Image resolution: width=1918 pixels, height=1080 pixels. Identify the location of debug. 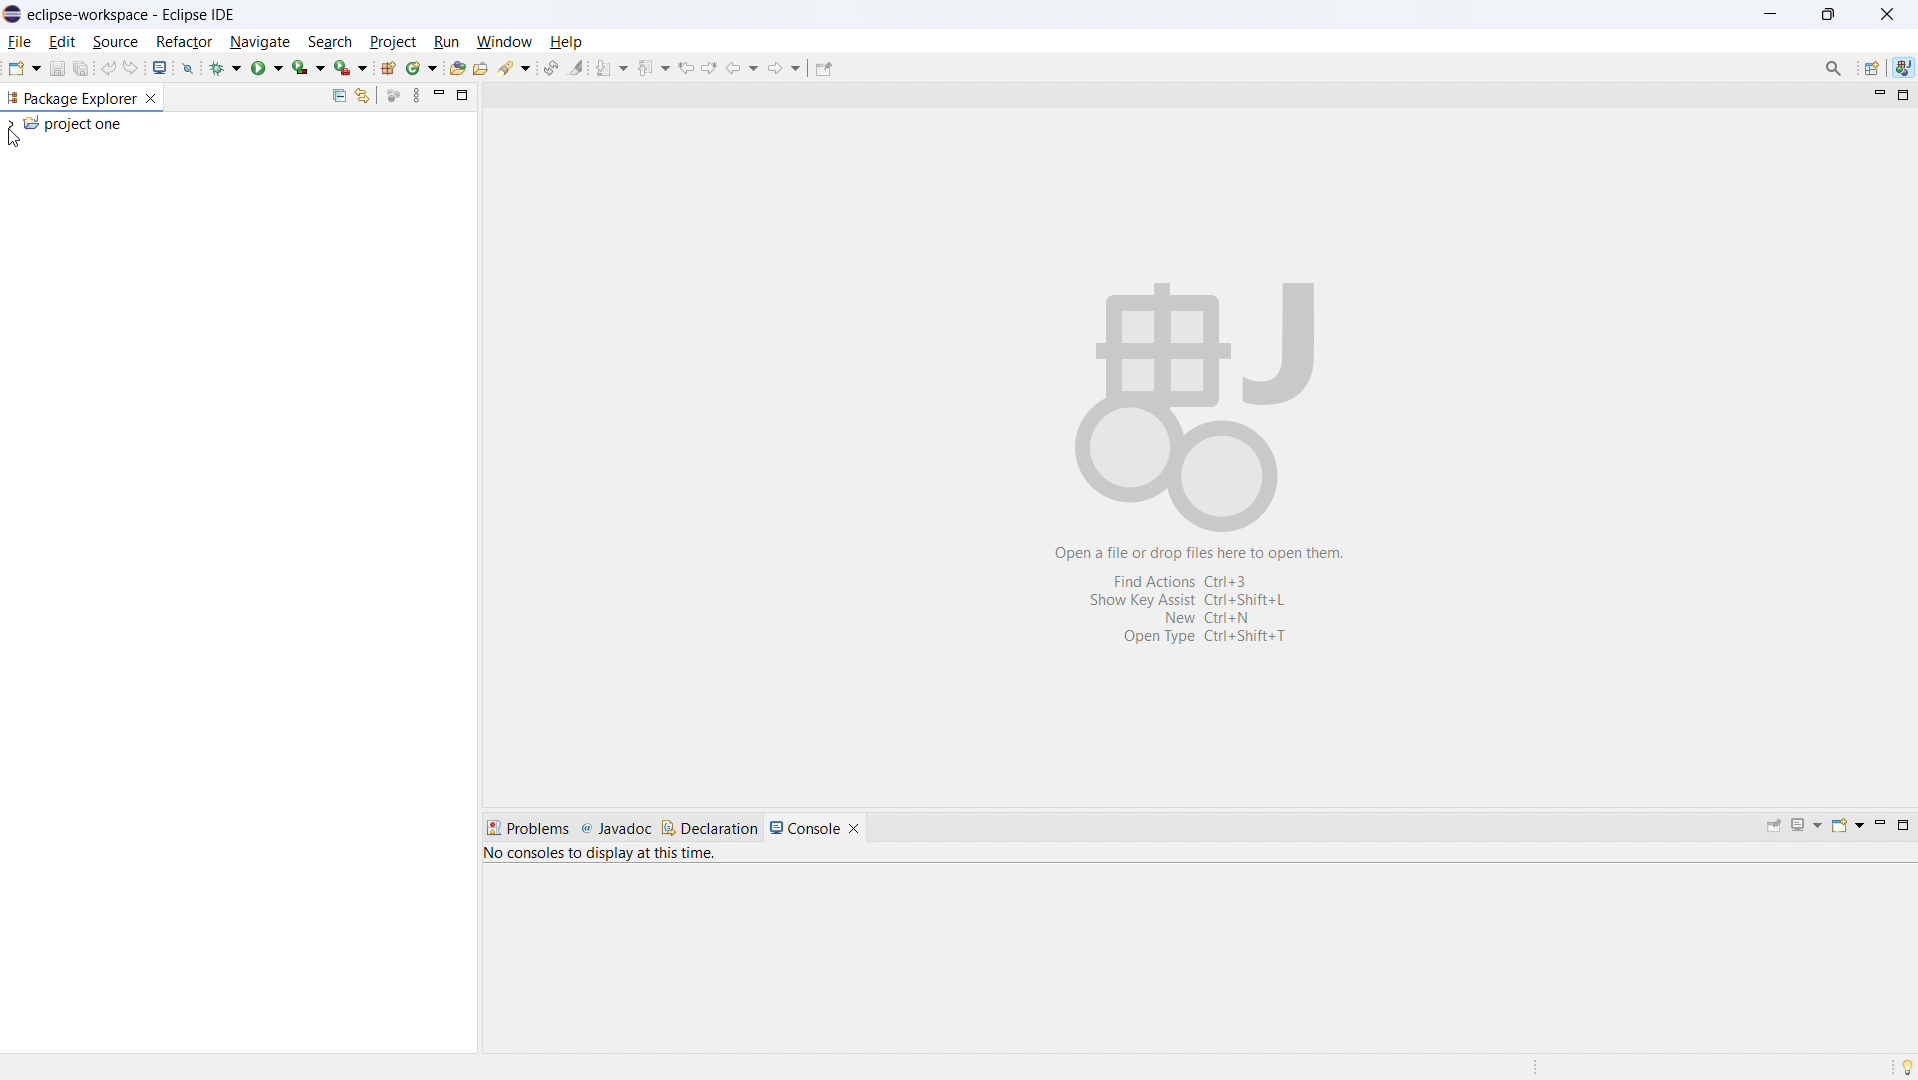
(223, 70).